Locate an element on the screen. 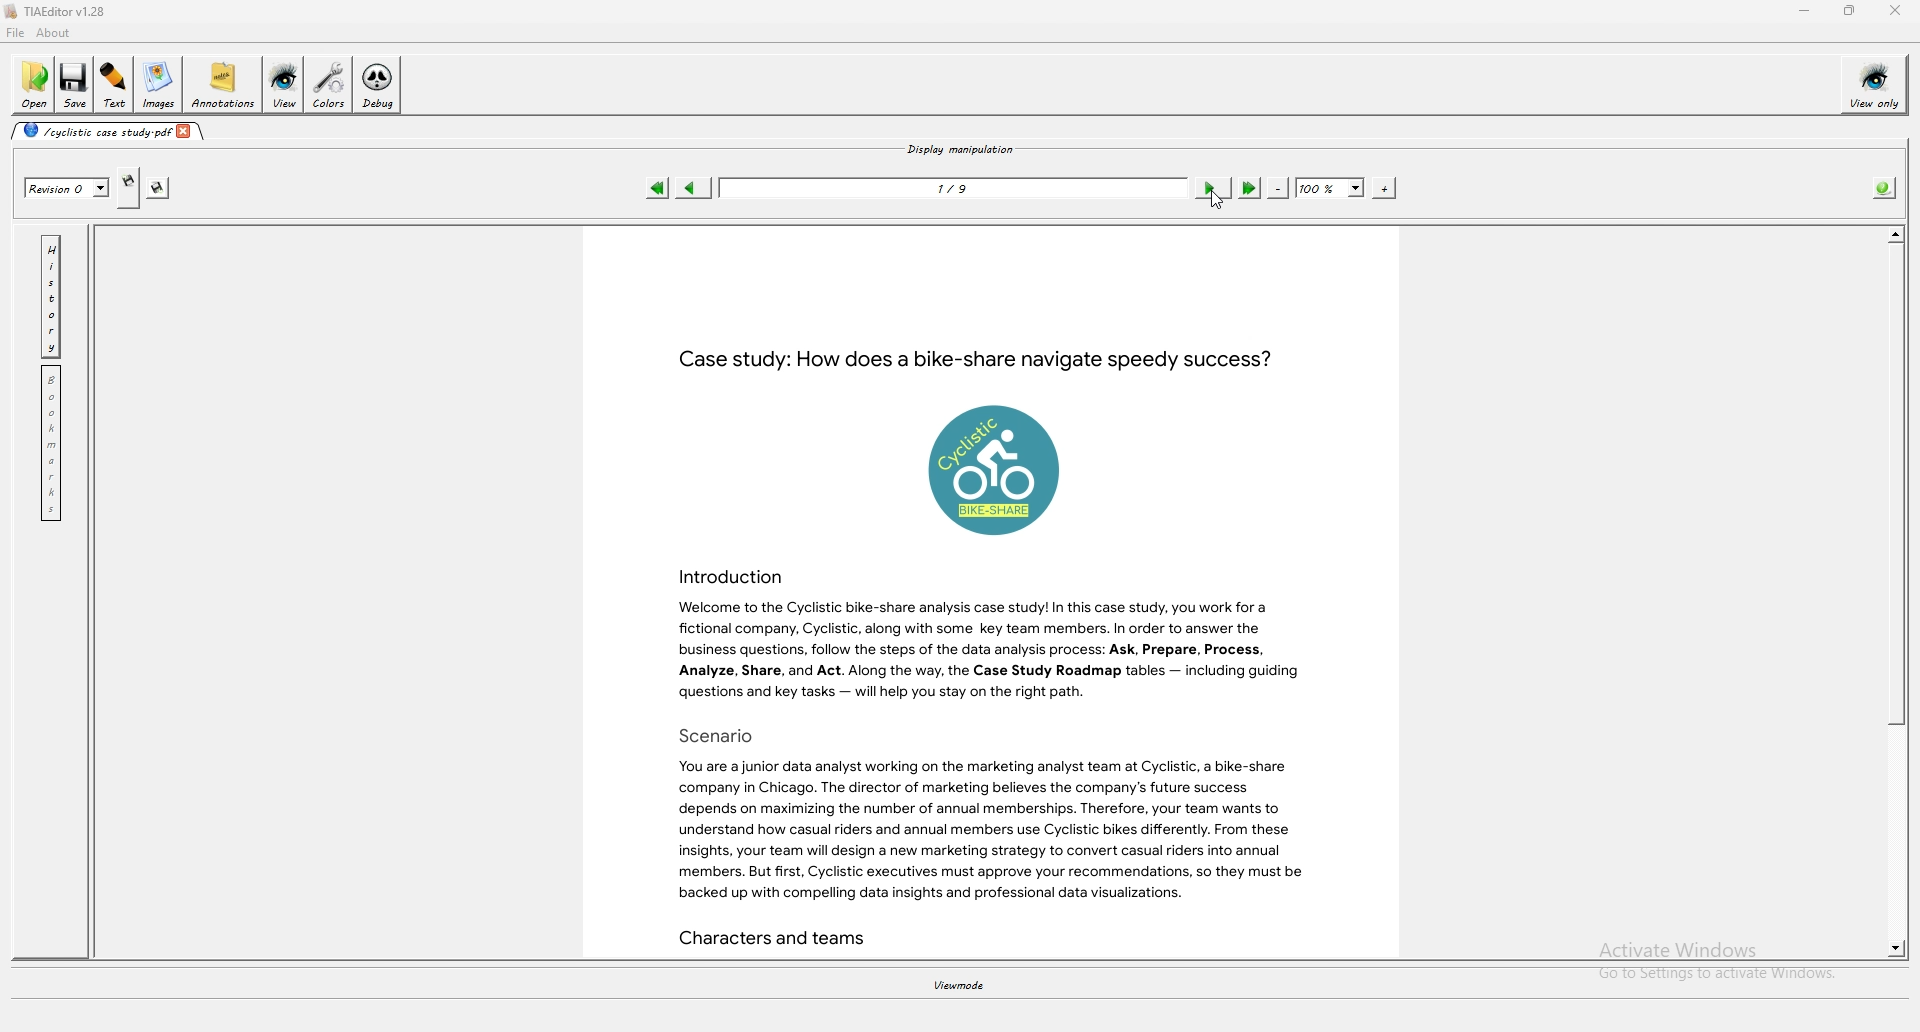  colors is located at coordinates (327, 85).